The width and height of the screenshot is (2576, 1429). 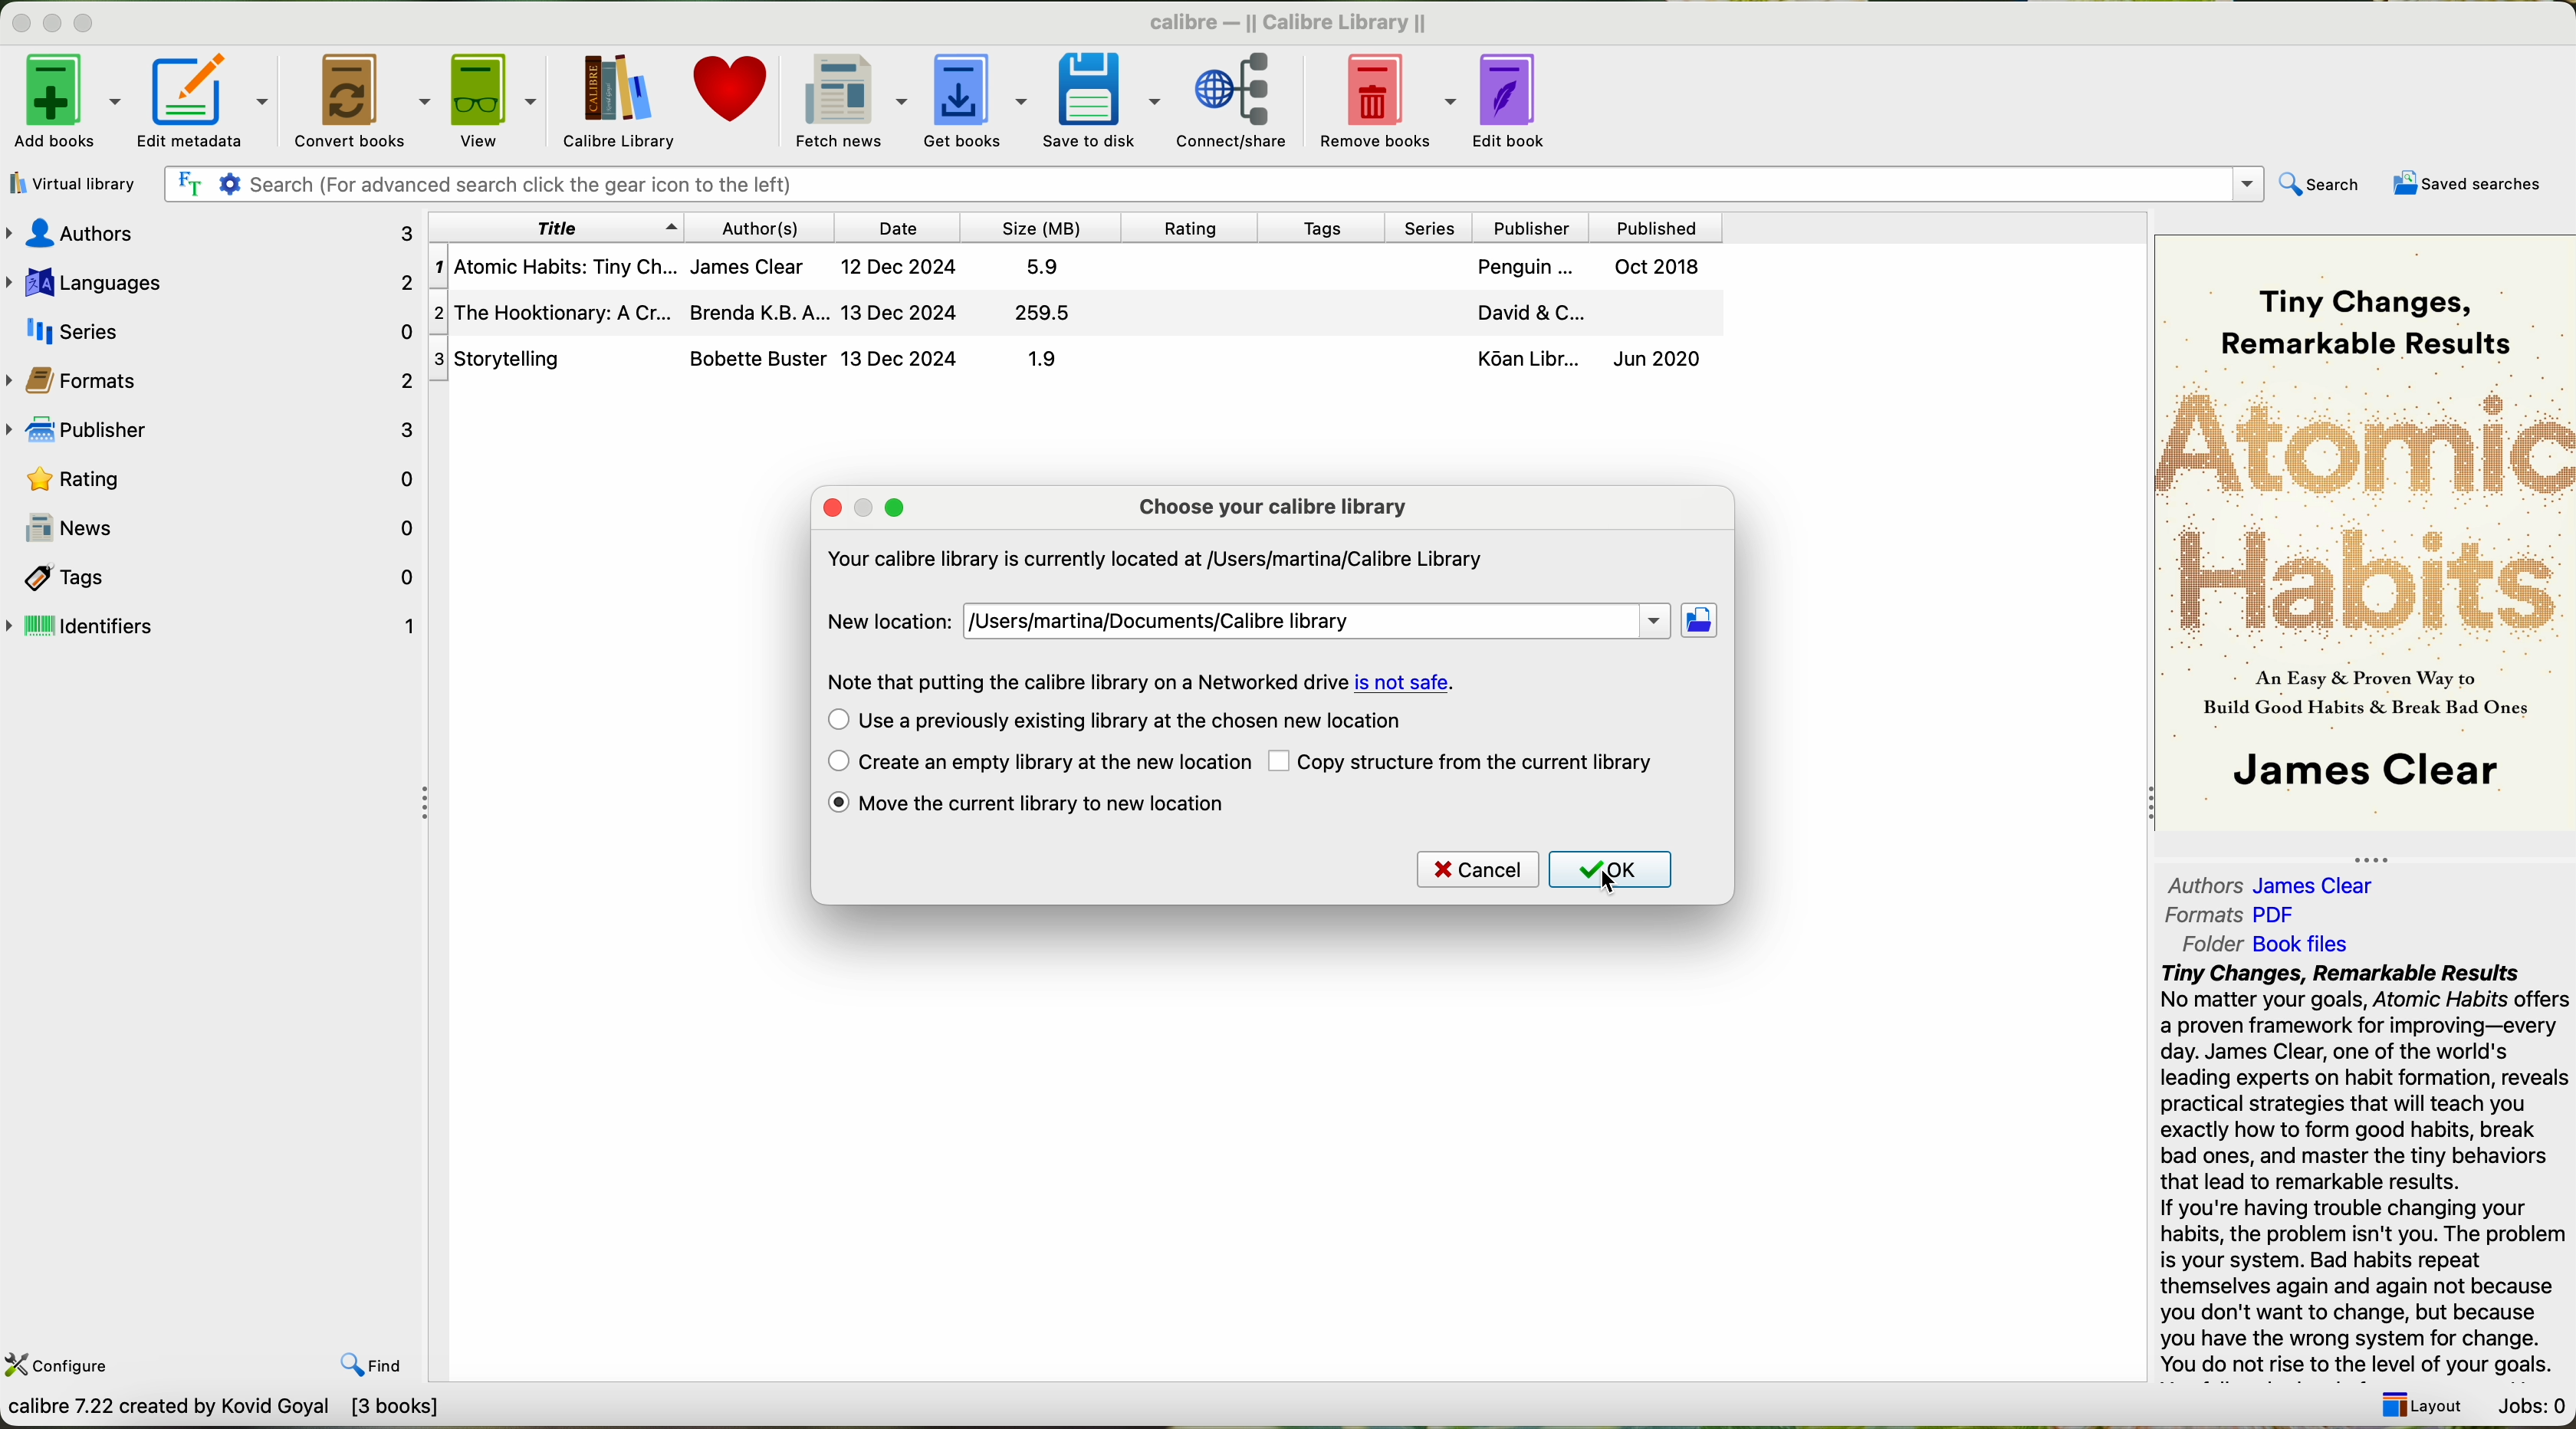 What do you see at coordinates (2382, 854) in the screenshot?
I see `collapse` at bounding box center [2382, 854].